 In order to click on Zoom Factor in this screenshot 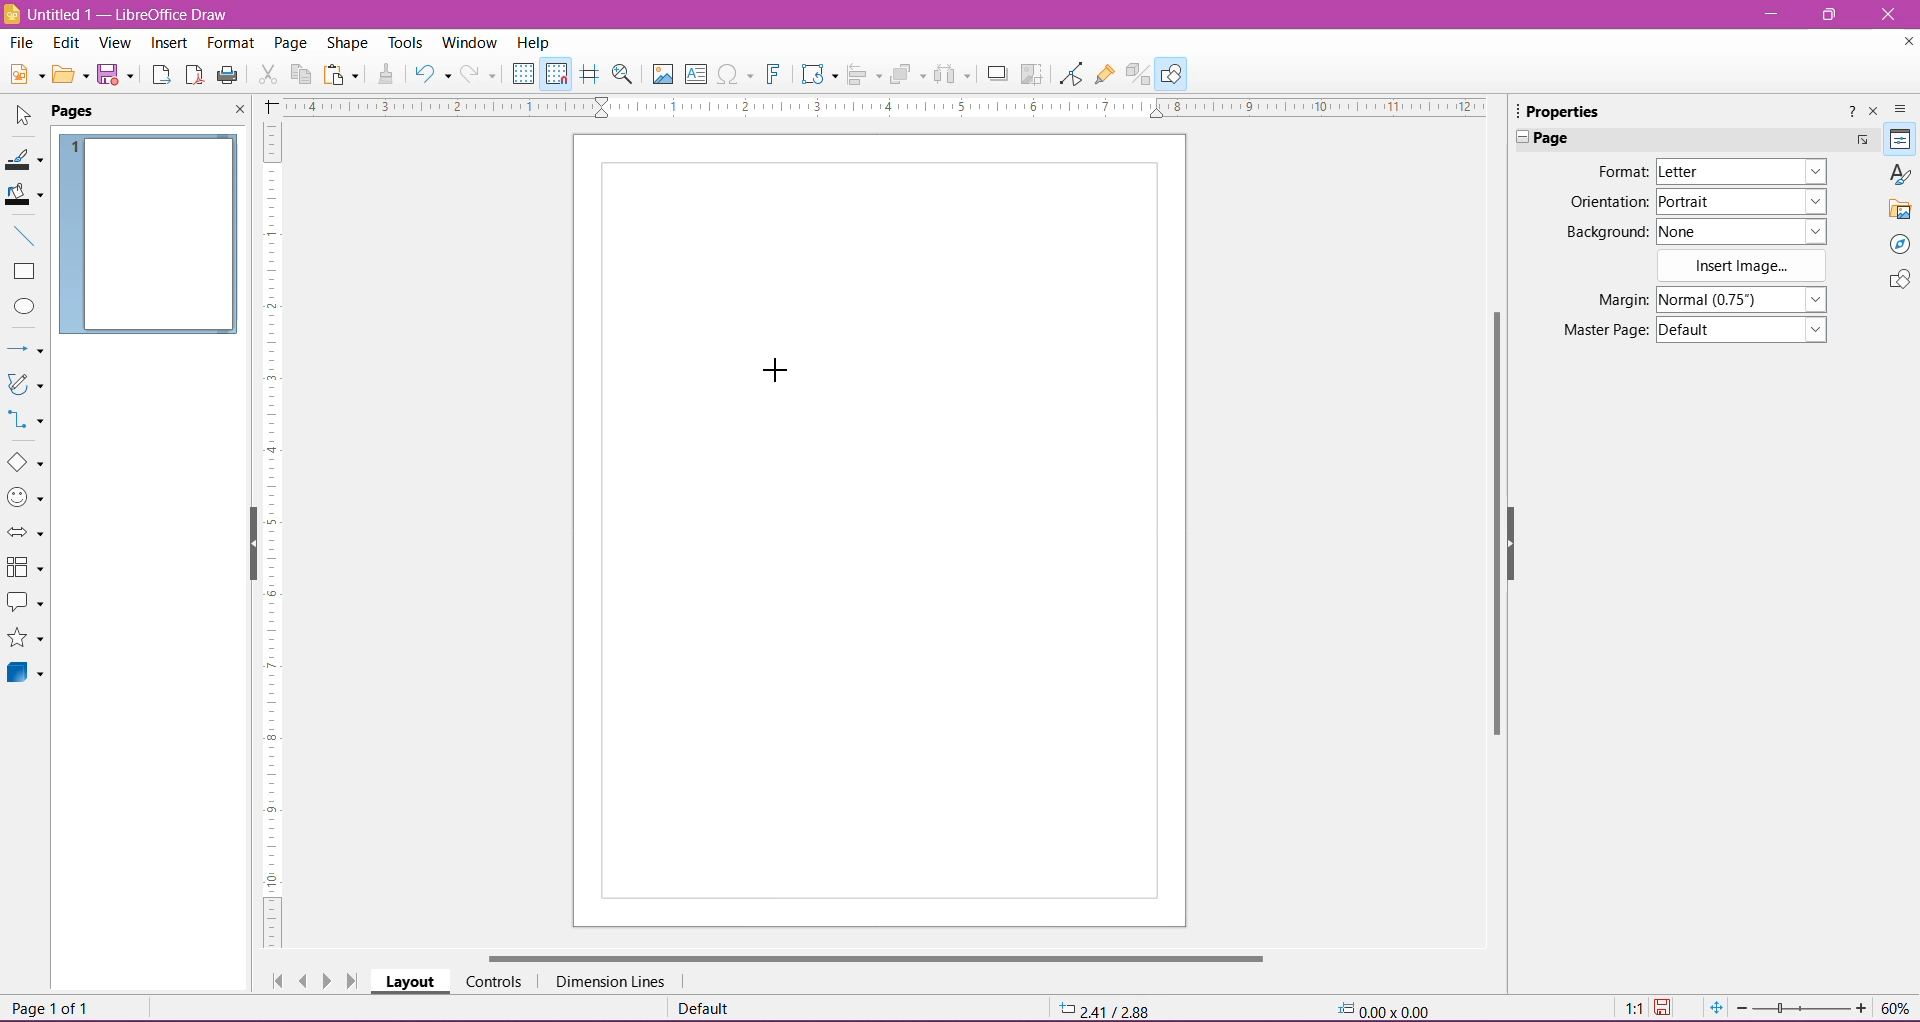, I will do `click(1897, 1008)`.